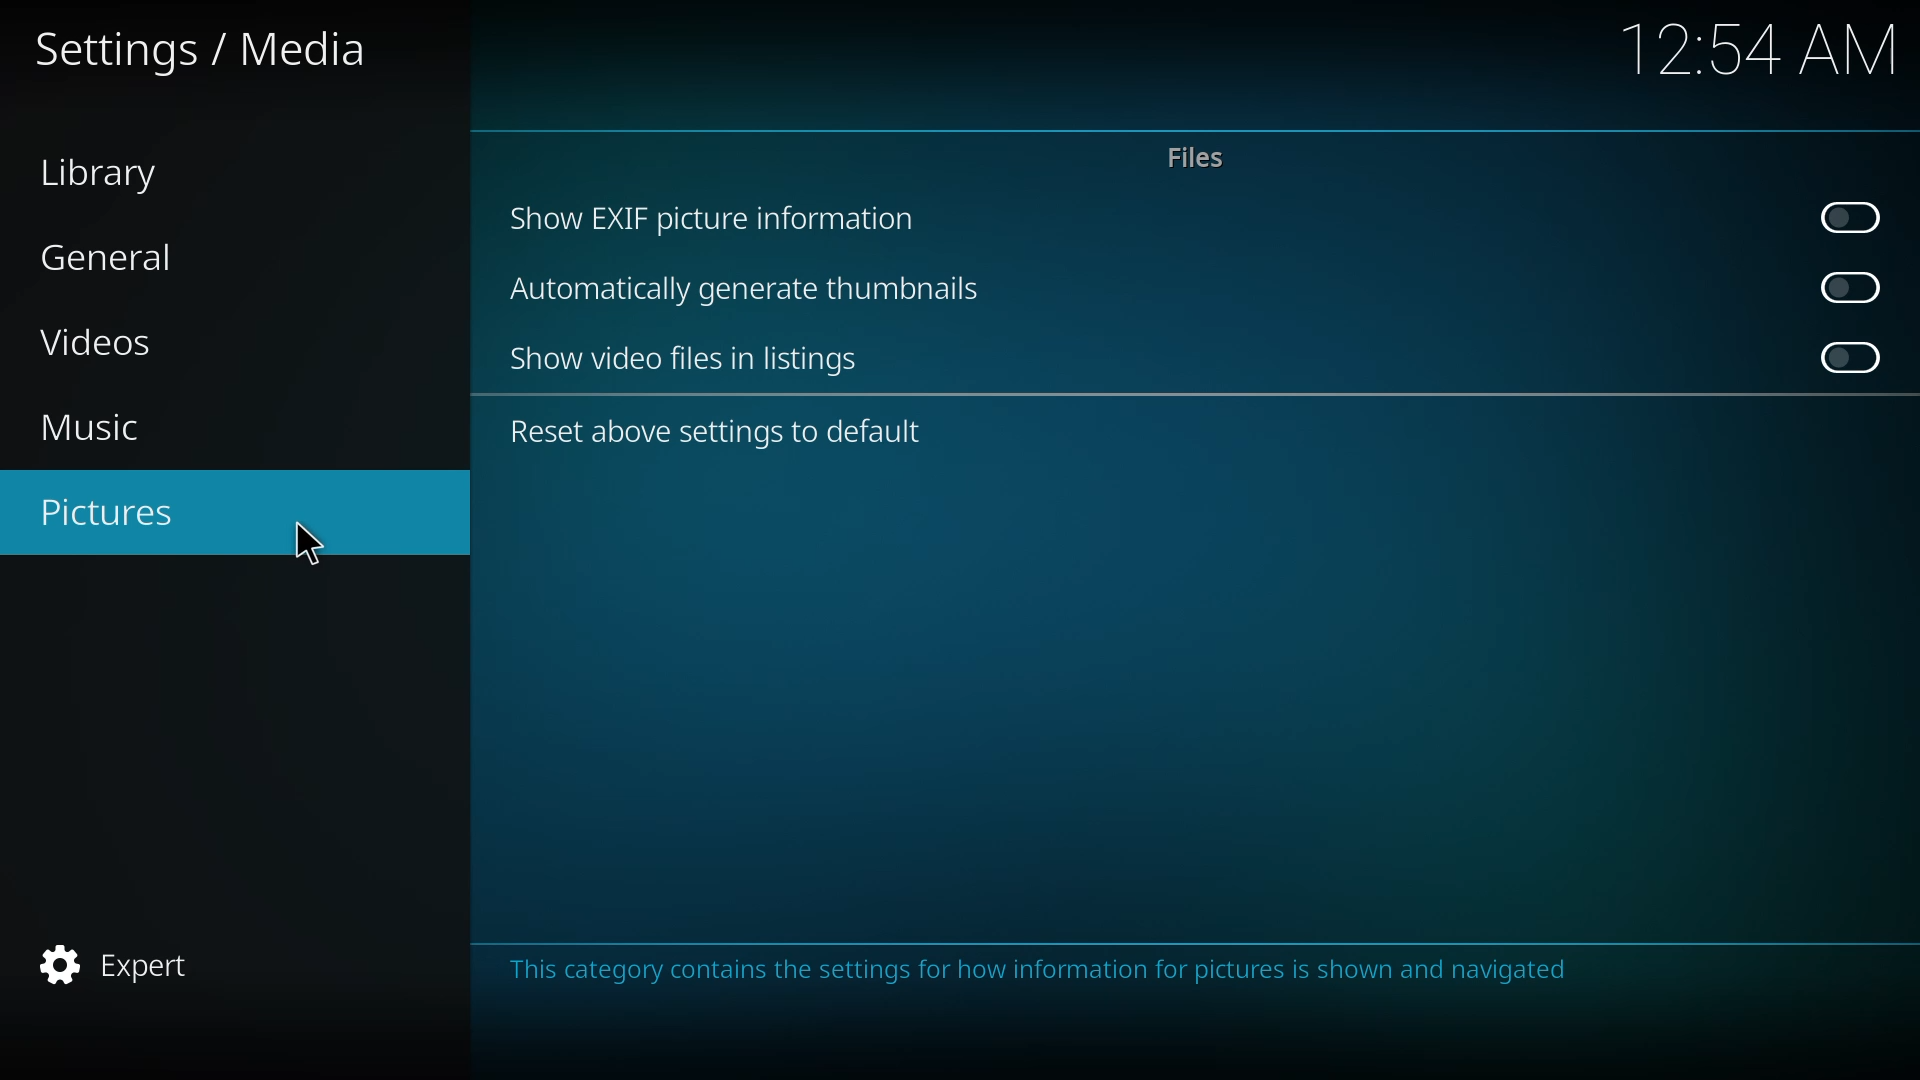 The height and width of the screenshot is (1080, 1920). What do you see at coordinates (1764, 49) in the screenshot?
I see `time` at bounding box center [1764, 49].